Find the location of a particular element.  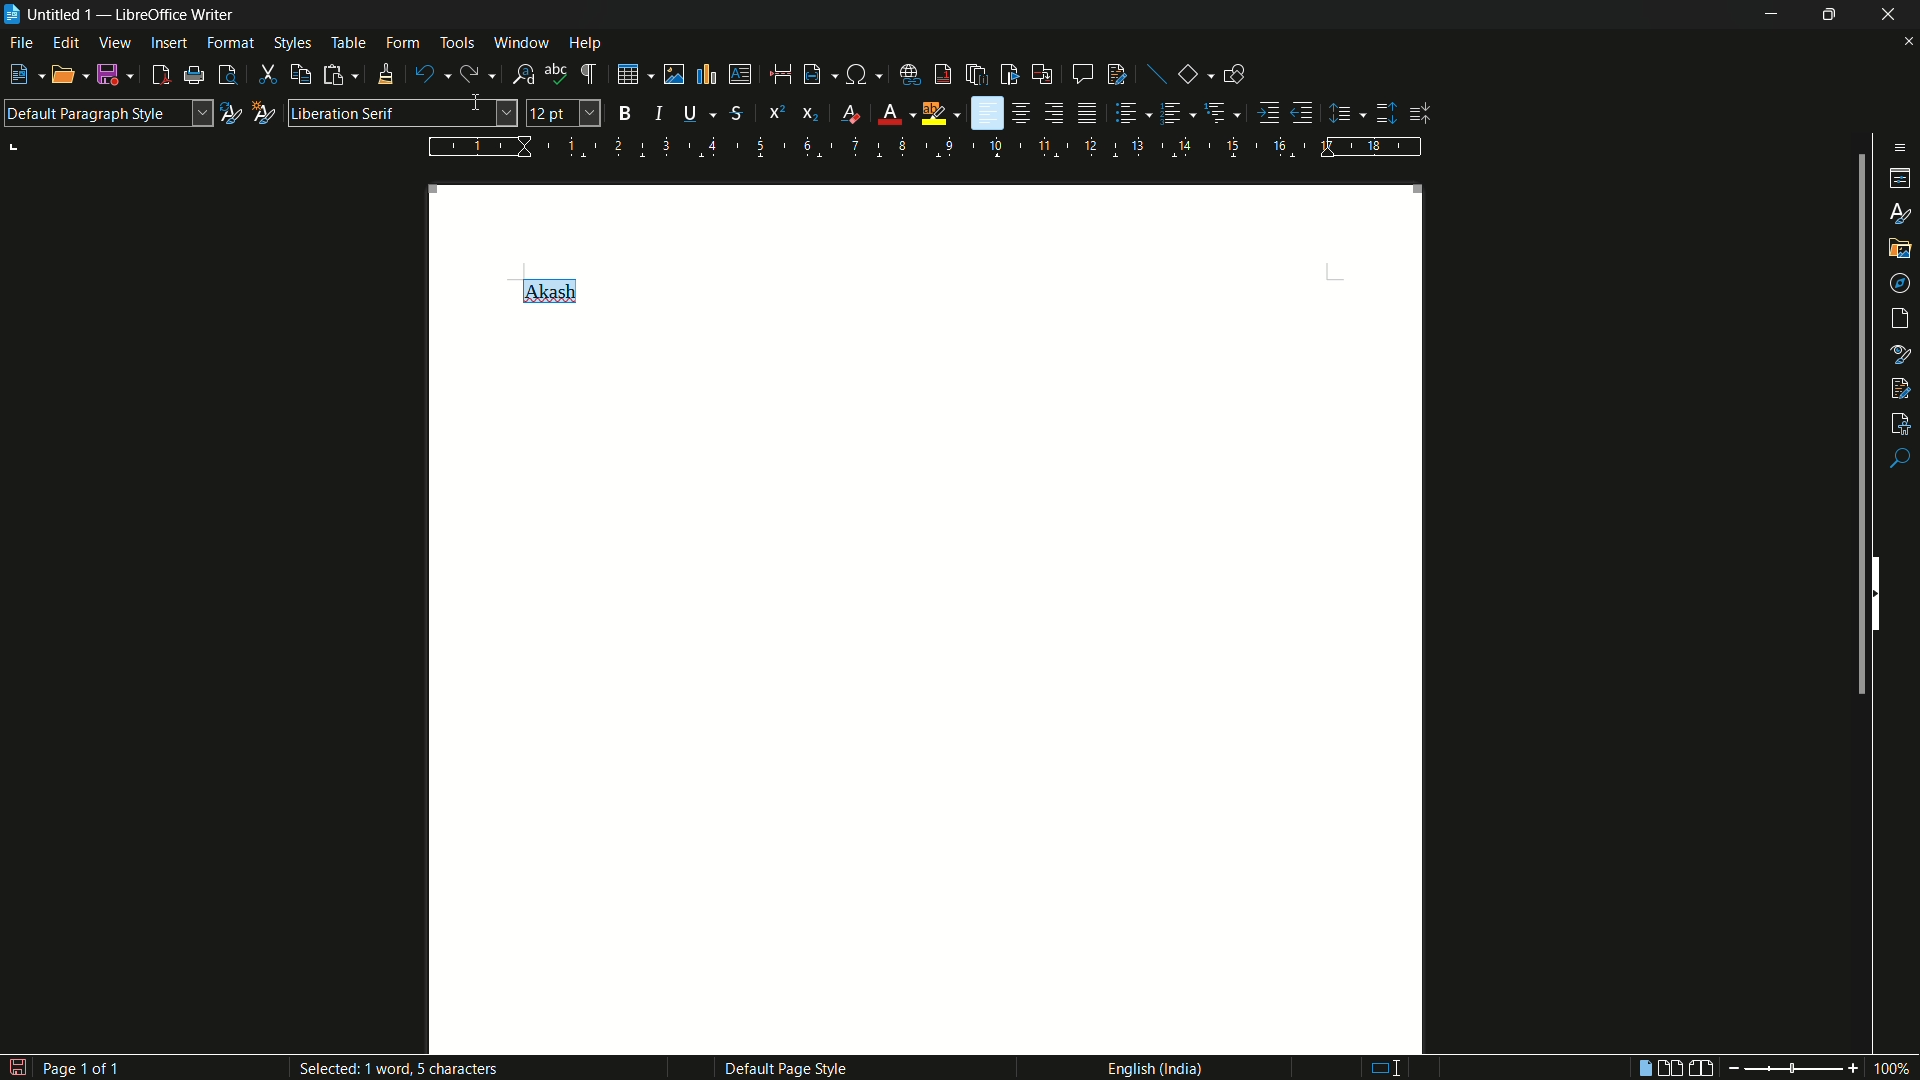

open file is located at coordinates (64, 77).